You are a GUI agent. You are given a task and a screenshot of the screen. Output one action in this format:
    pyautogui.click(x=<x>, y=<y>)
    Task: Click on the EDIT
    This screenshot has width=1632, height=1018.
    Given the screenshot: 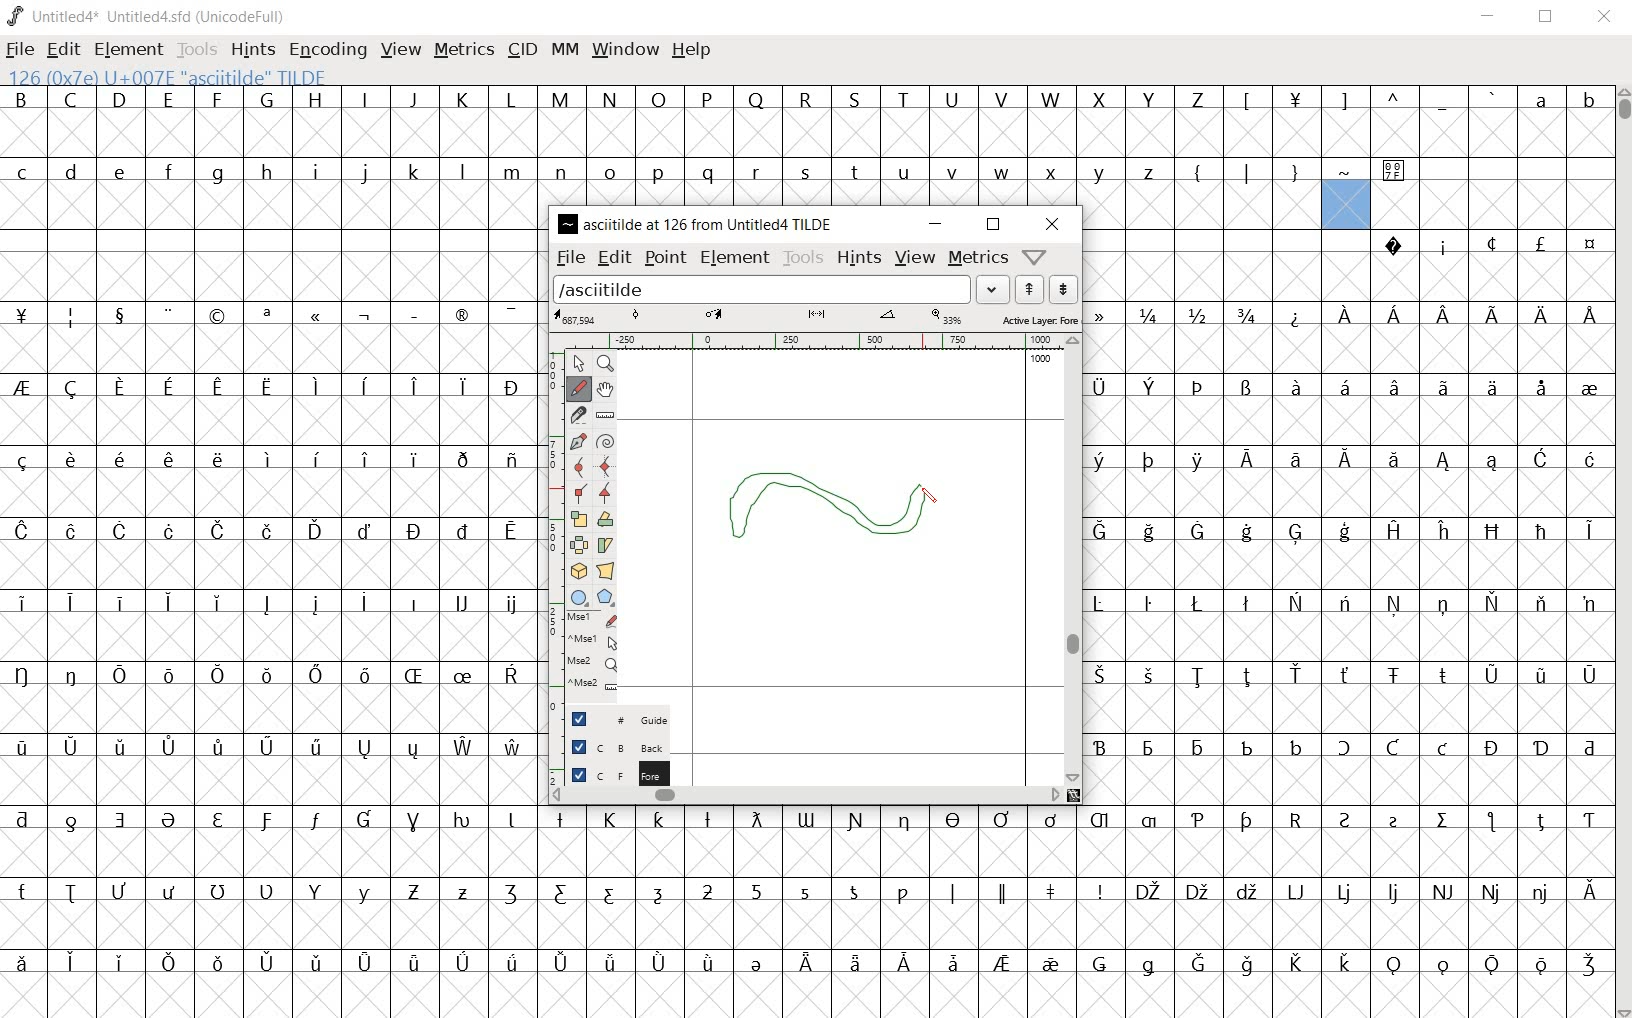 What is the action you would take?
    pyautogui.click(x=61, y=49)
    